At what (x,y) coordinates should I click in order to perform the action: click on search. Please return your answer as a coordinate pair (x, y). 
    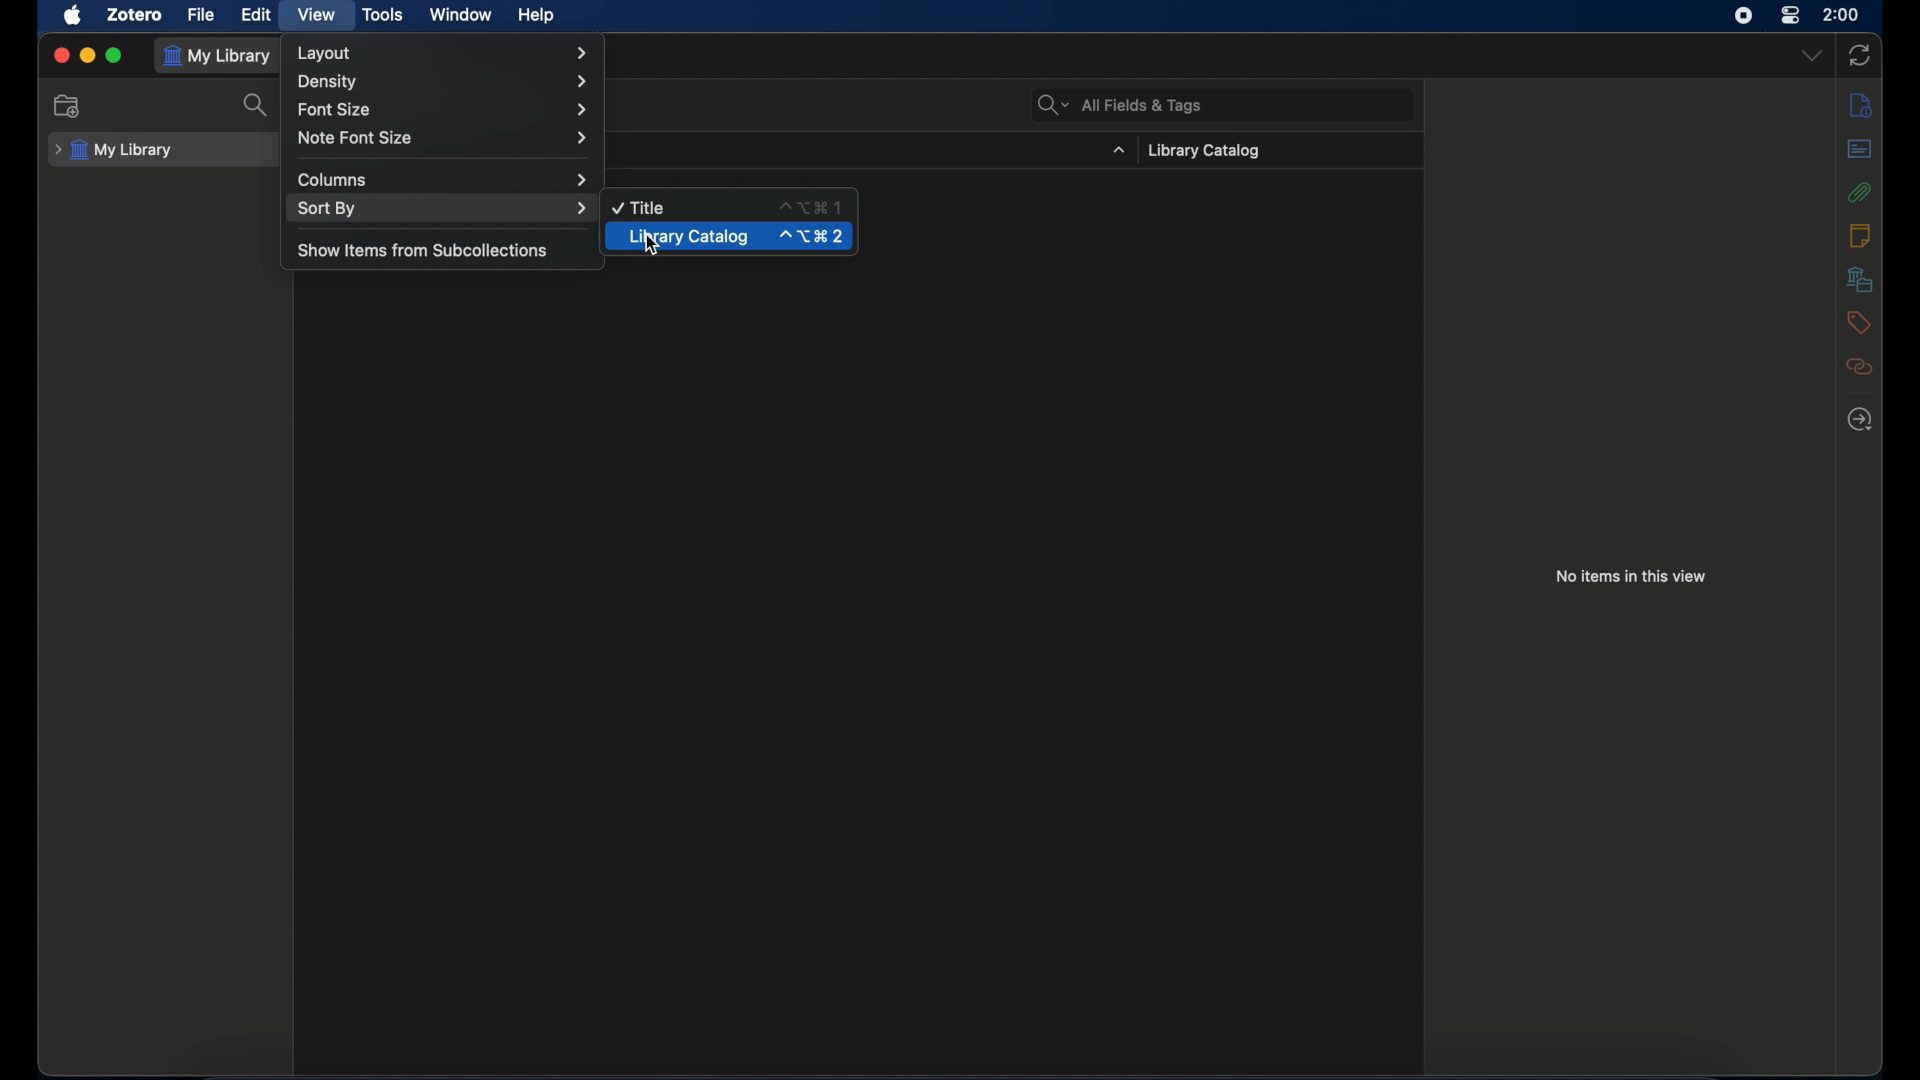
    Looking at the image, I should click on (257, 105).